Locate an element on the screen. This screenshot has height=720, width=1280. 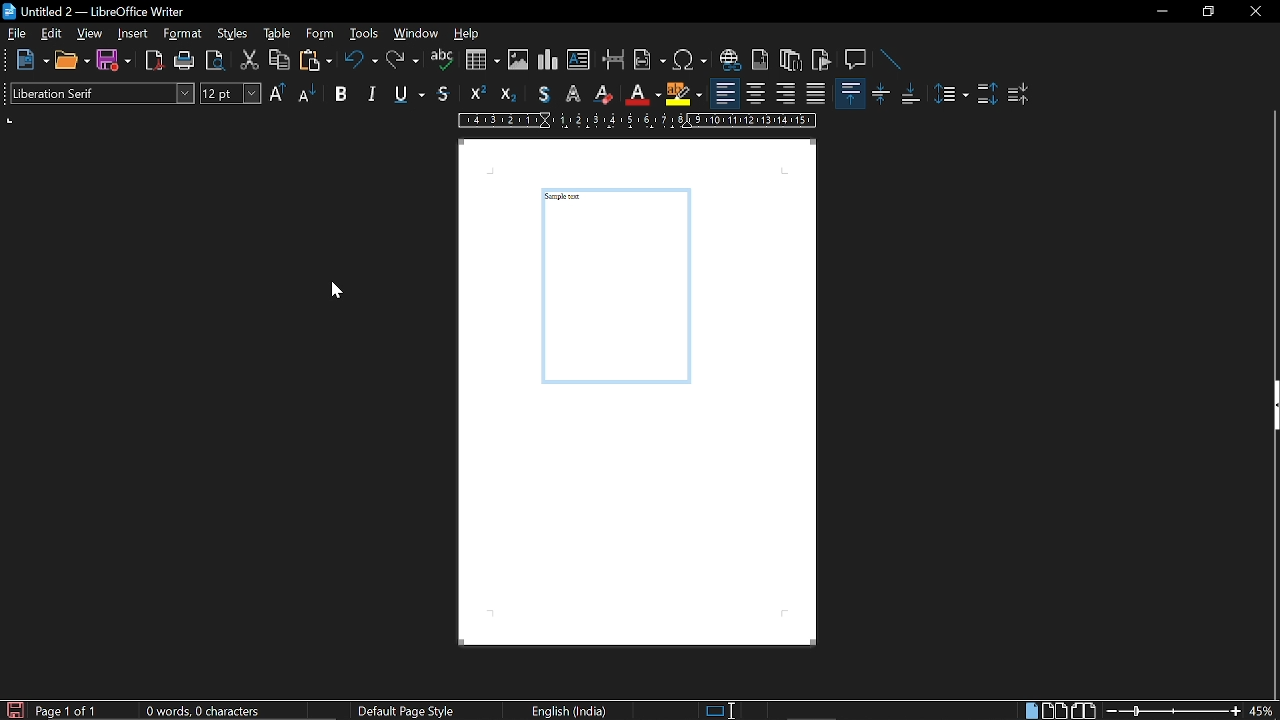
insert comment is located at coordinates (856, 59).